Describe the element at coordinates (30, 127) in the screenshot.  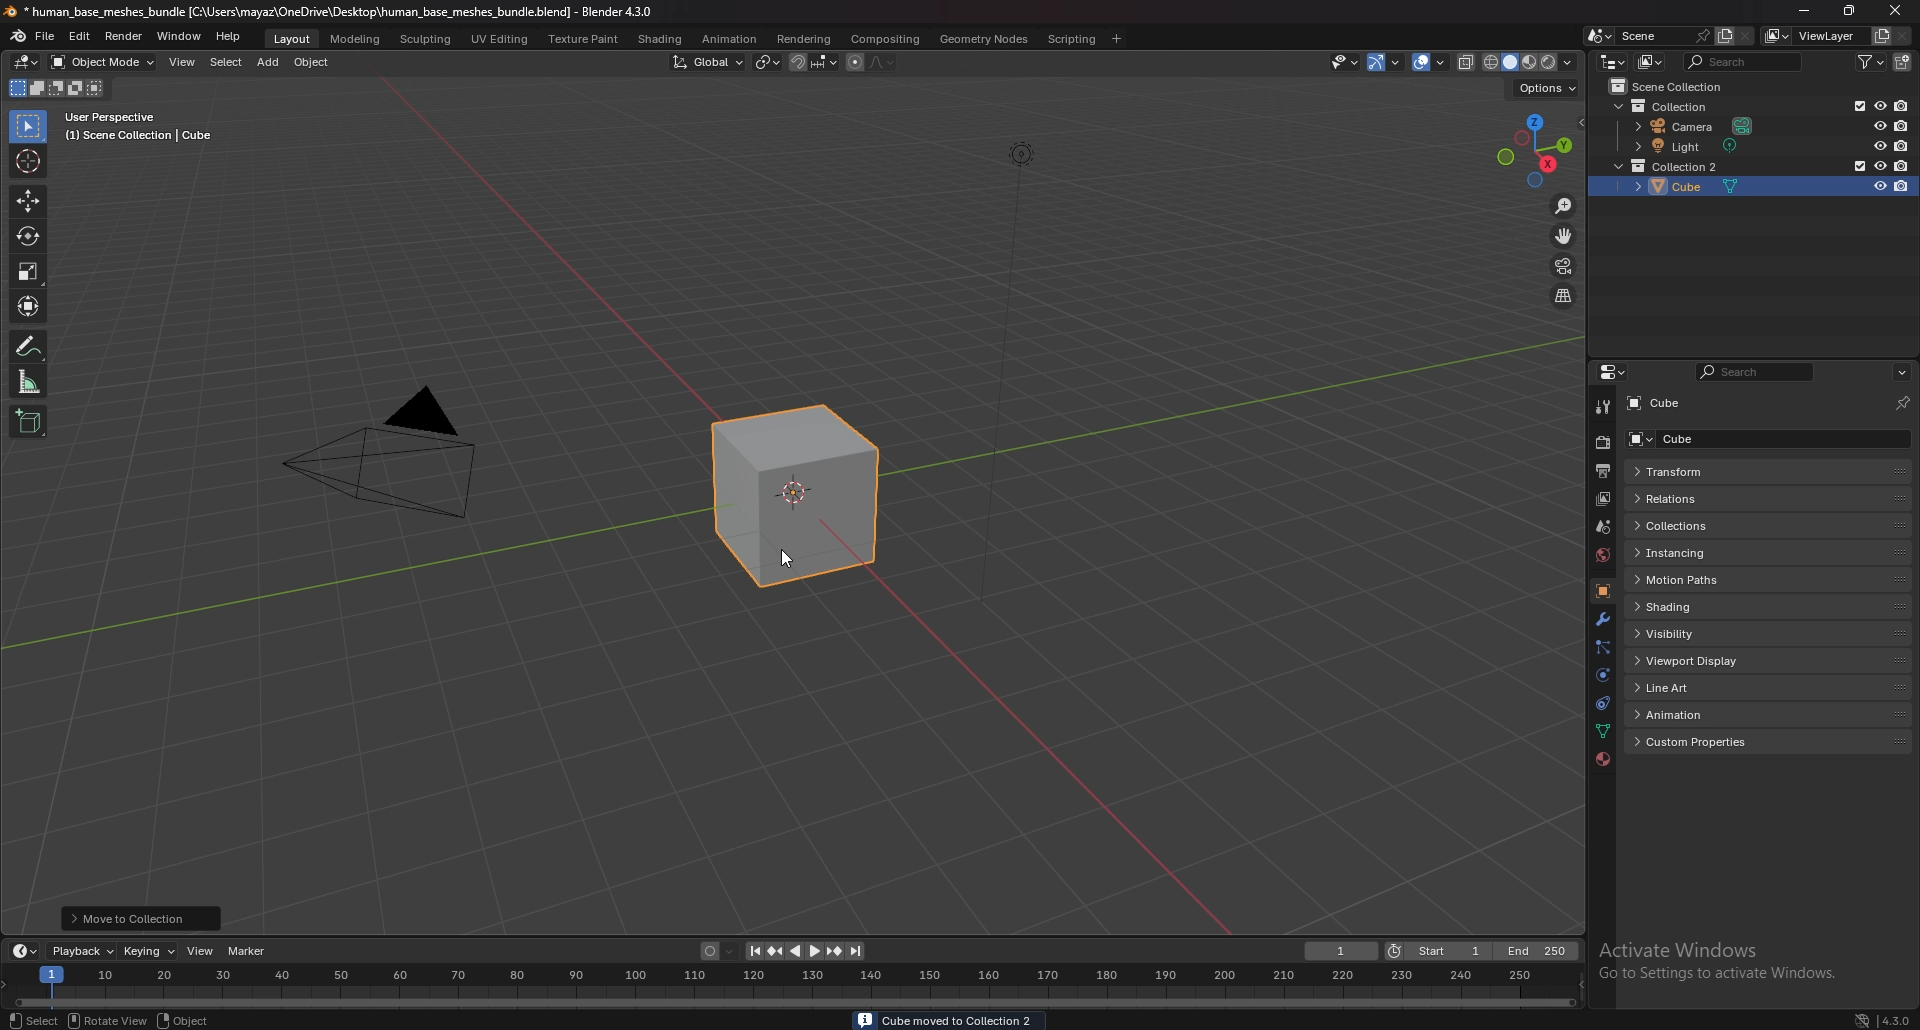
I see `select` at that location.